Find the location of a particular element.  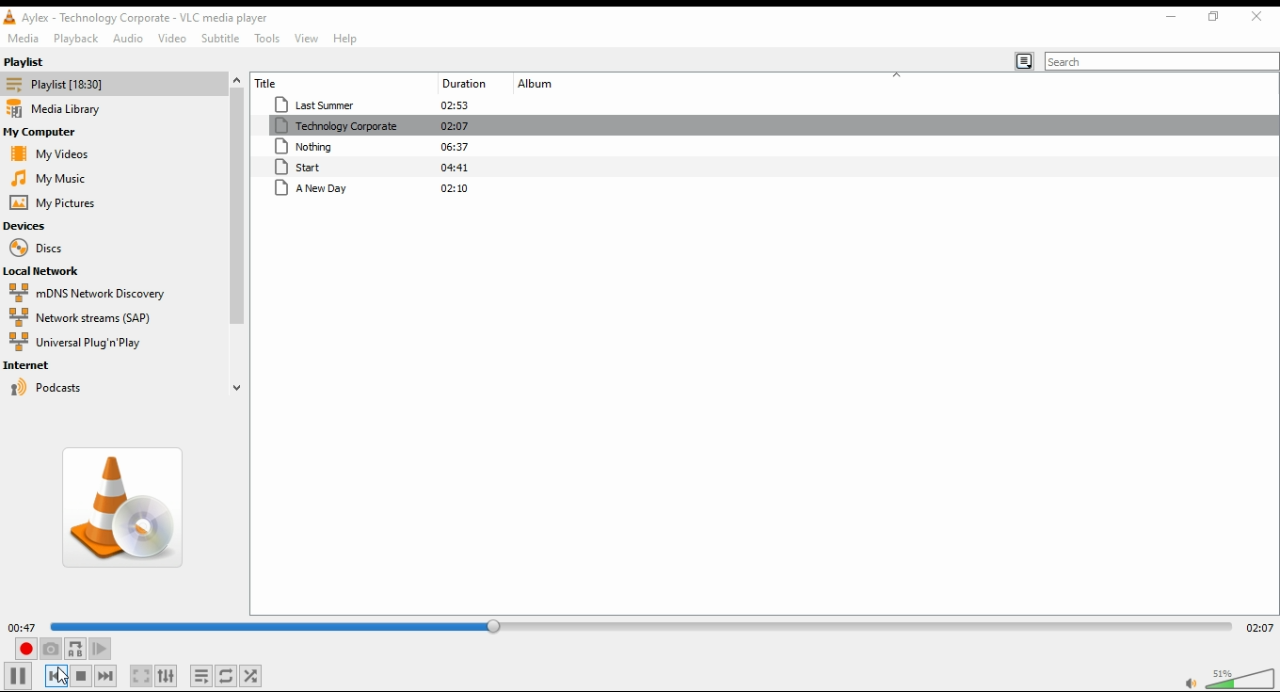

scroll bar is located at coordinates (237, 237).